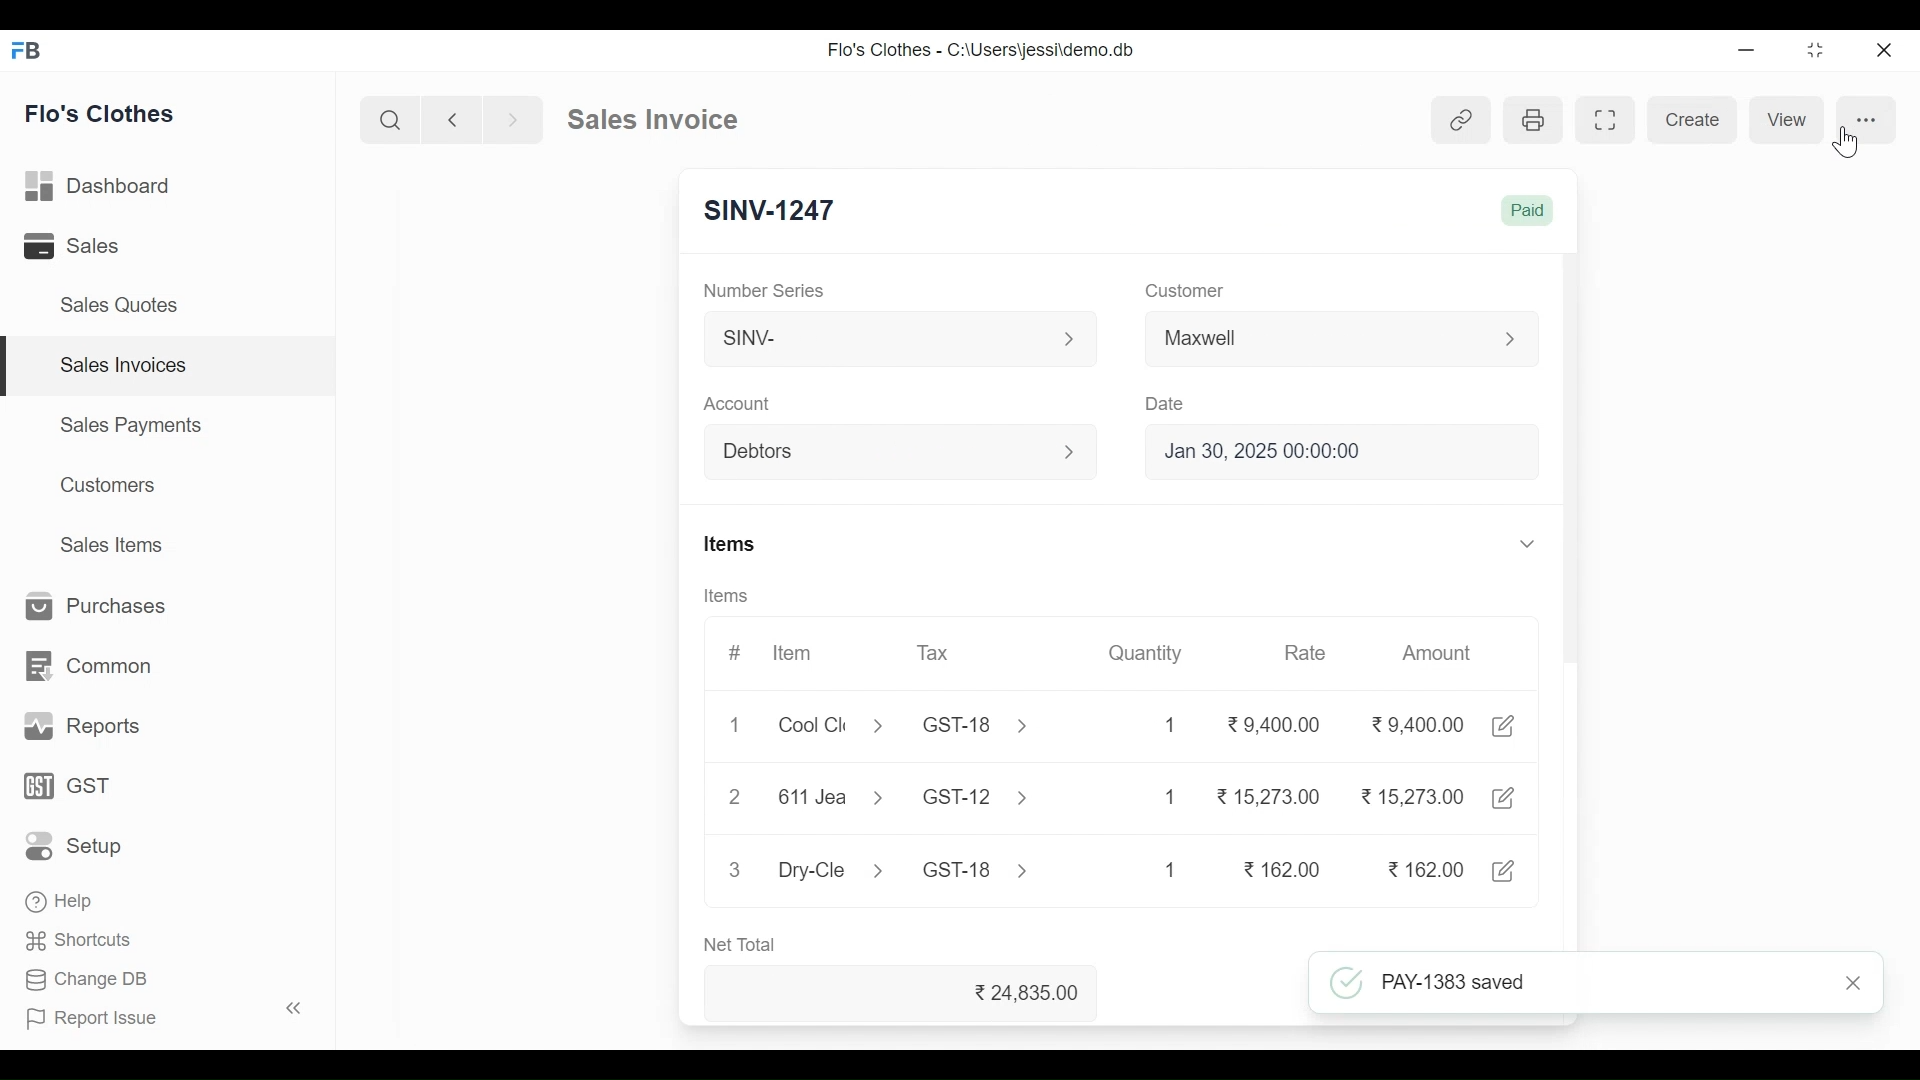 This screenshot has width=1920, height=1080. What do you see at coordinates (884, 454) in the screenshot?
I see `Debtors` at bounding box center [884, 454].